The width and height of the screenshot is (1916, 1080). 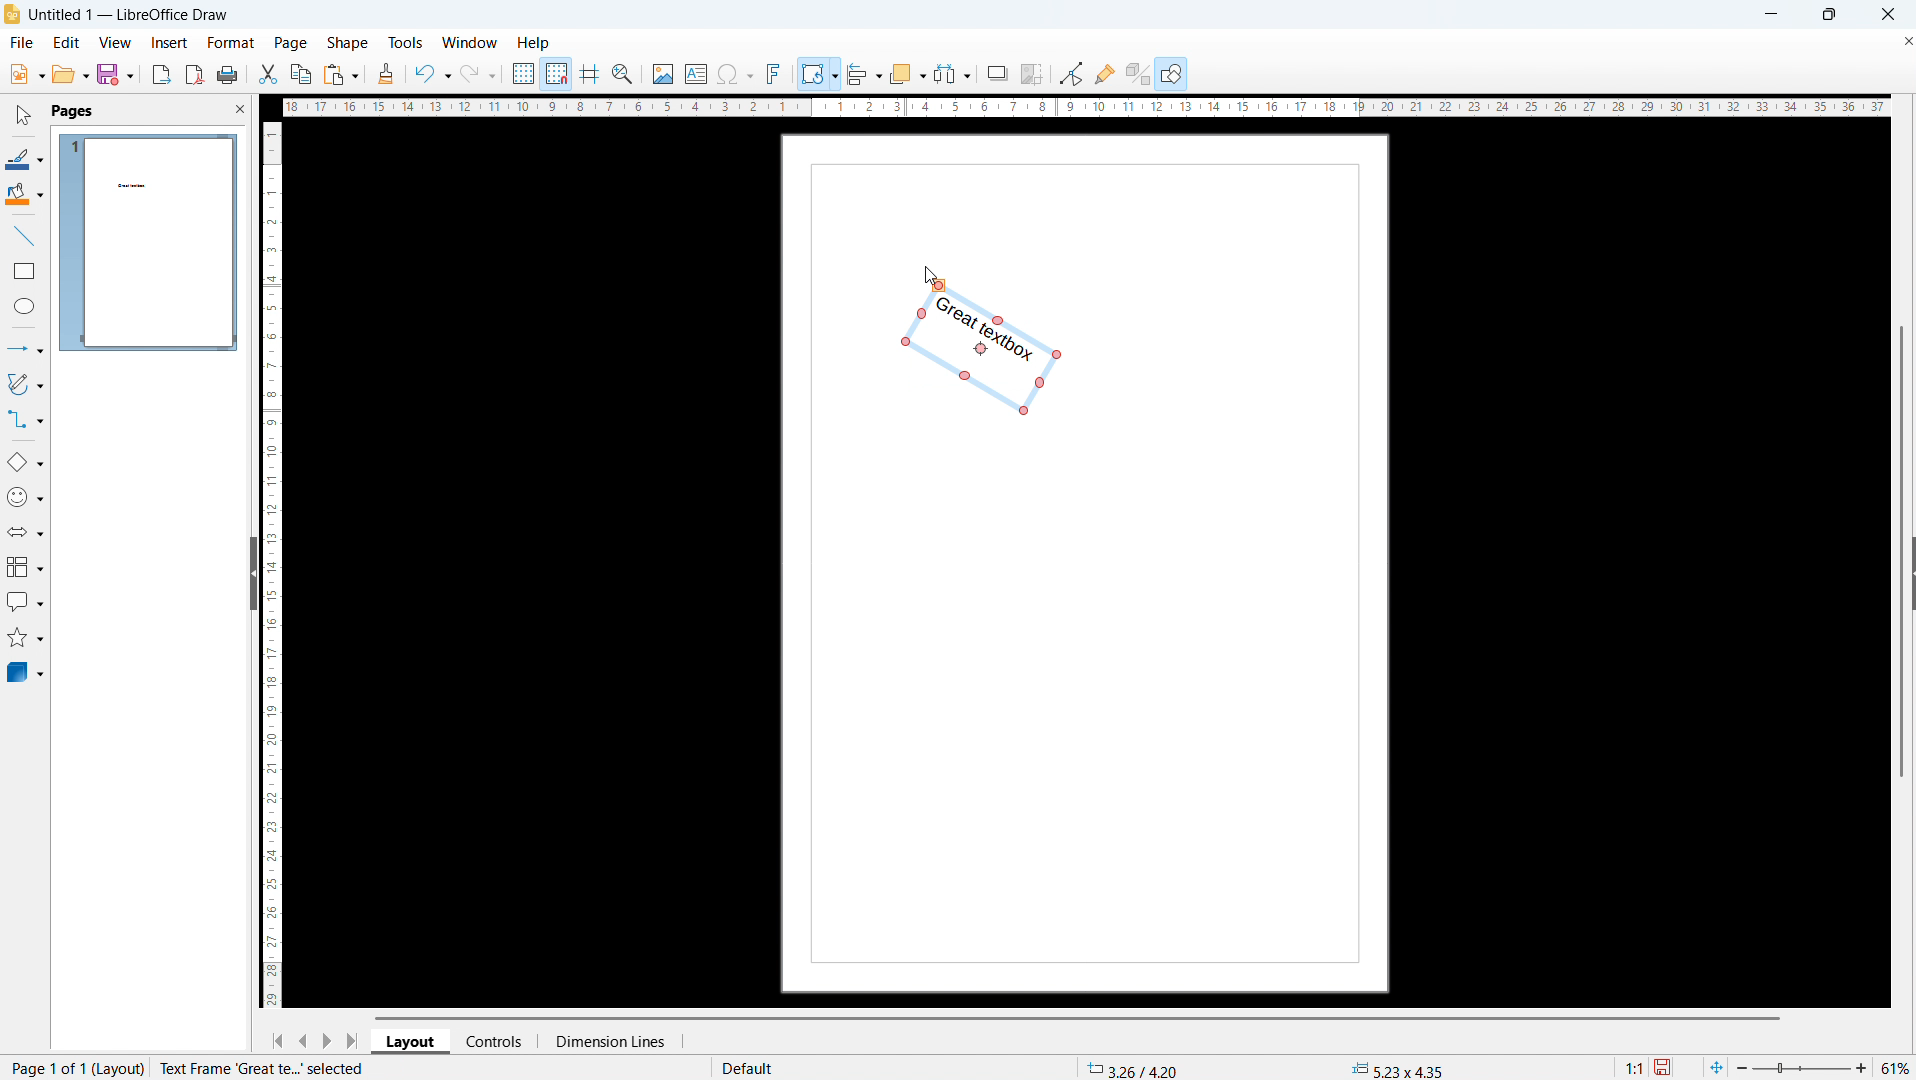 What do you see at coordinates (1897, 1069) in the screenshot?
I see `Zoom level` at bounding box center [1897, 1069].